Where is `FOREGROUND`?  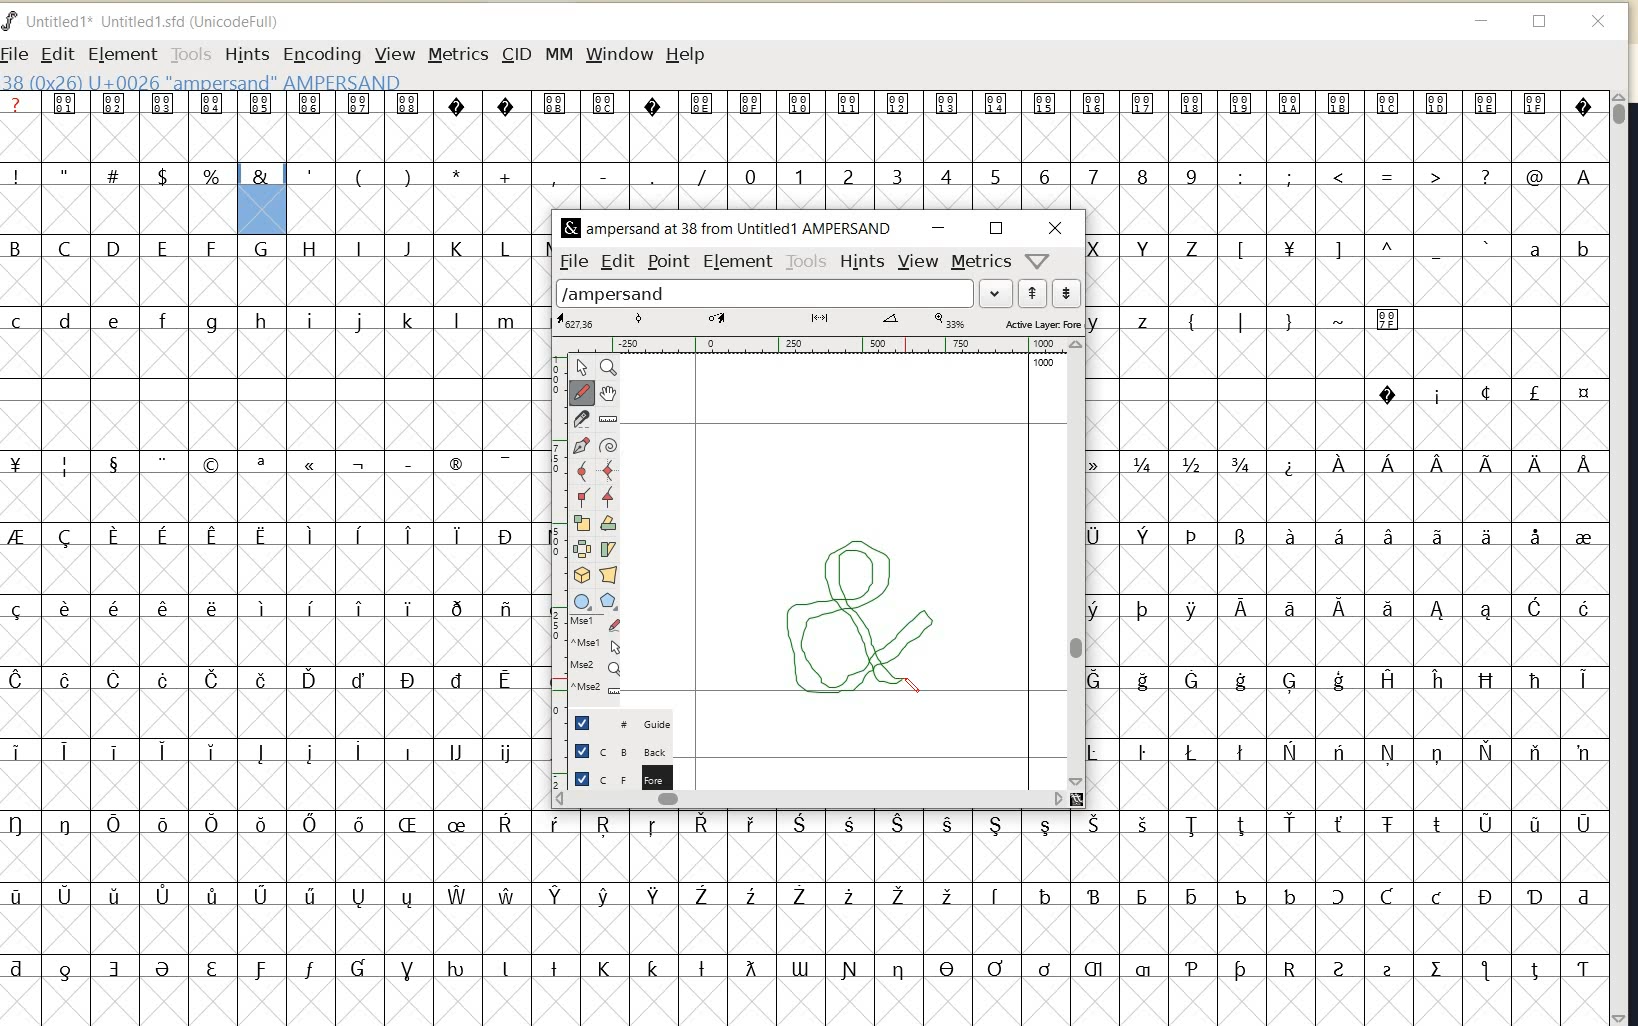
FOREGROUND is located at coordinates (616, 777).